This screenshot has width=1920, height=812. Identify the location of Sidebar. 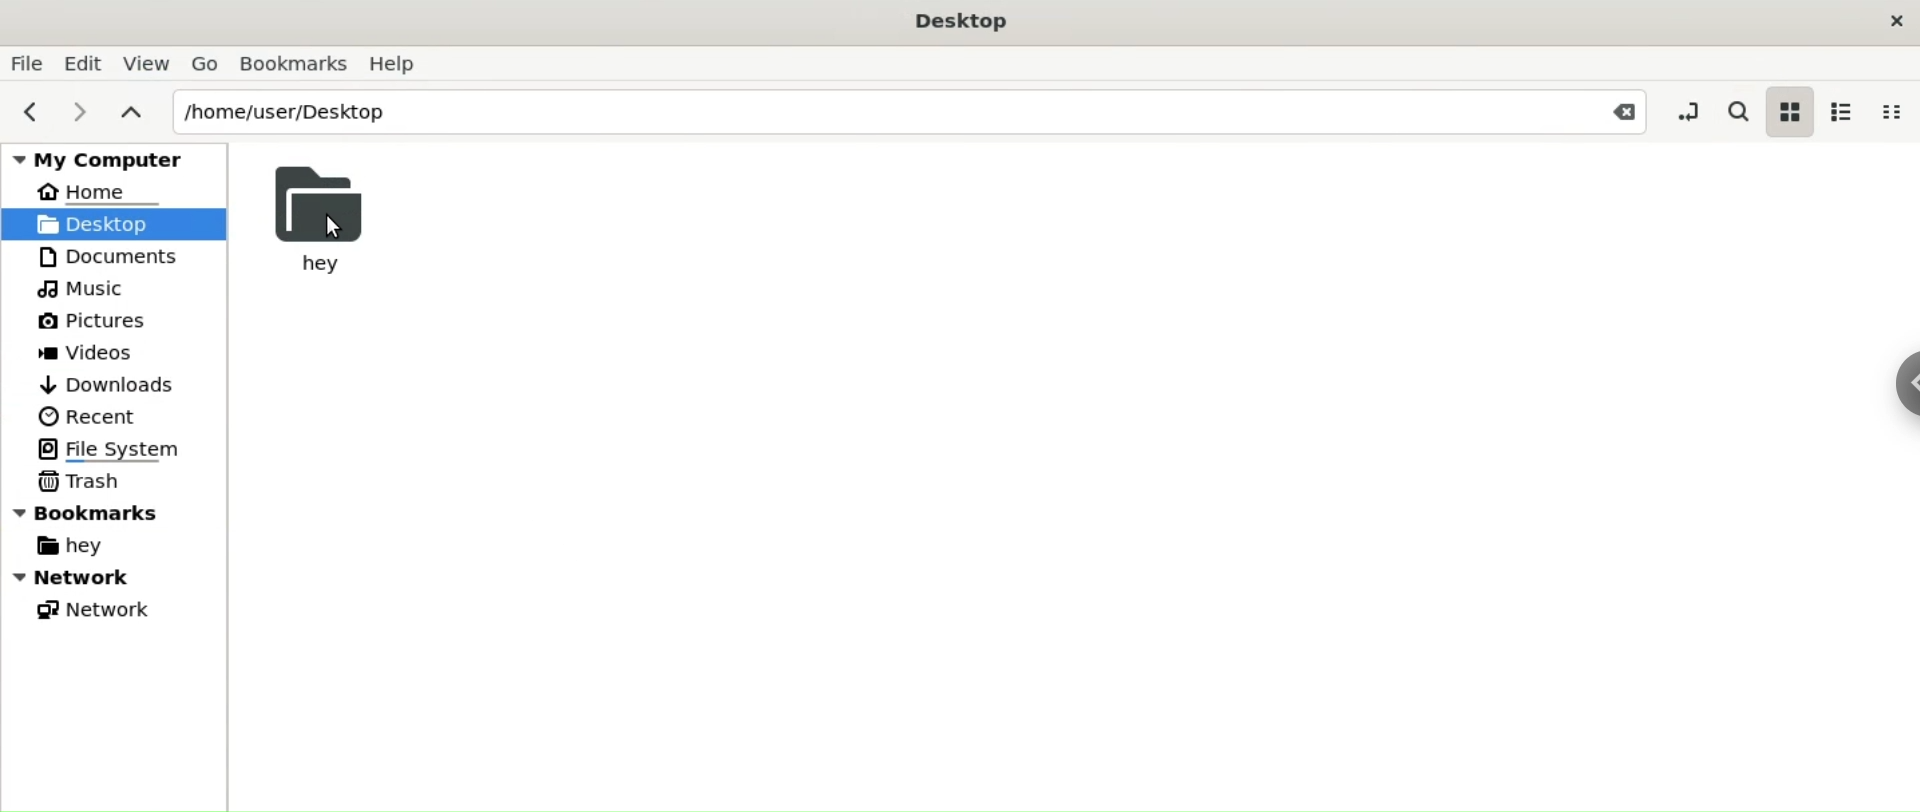
(1898, 386).